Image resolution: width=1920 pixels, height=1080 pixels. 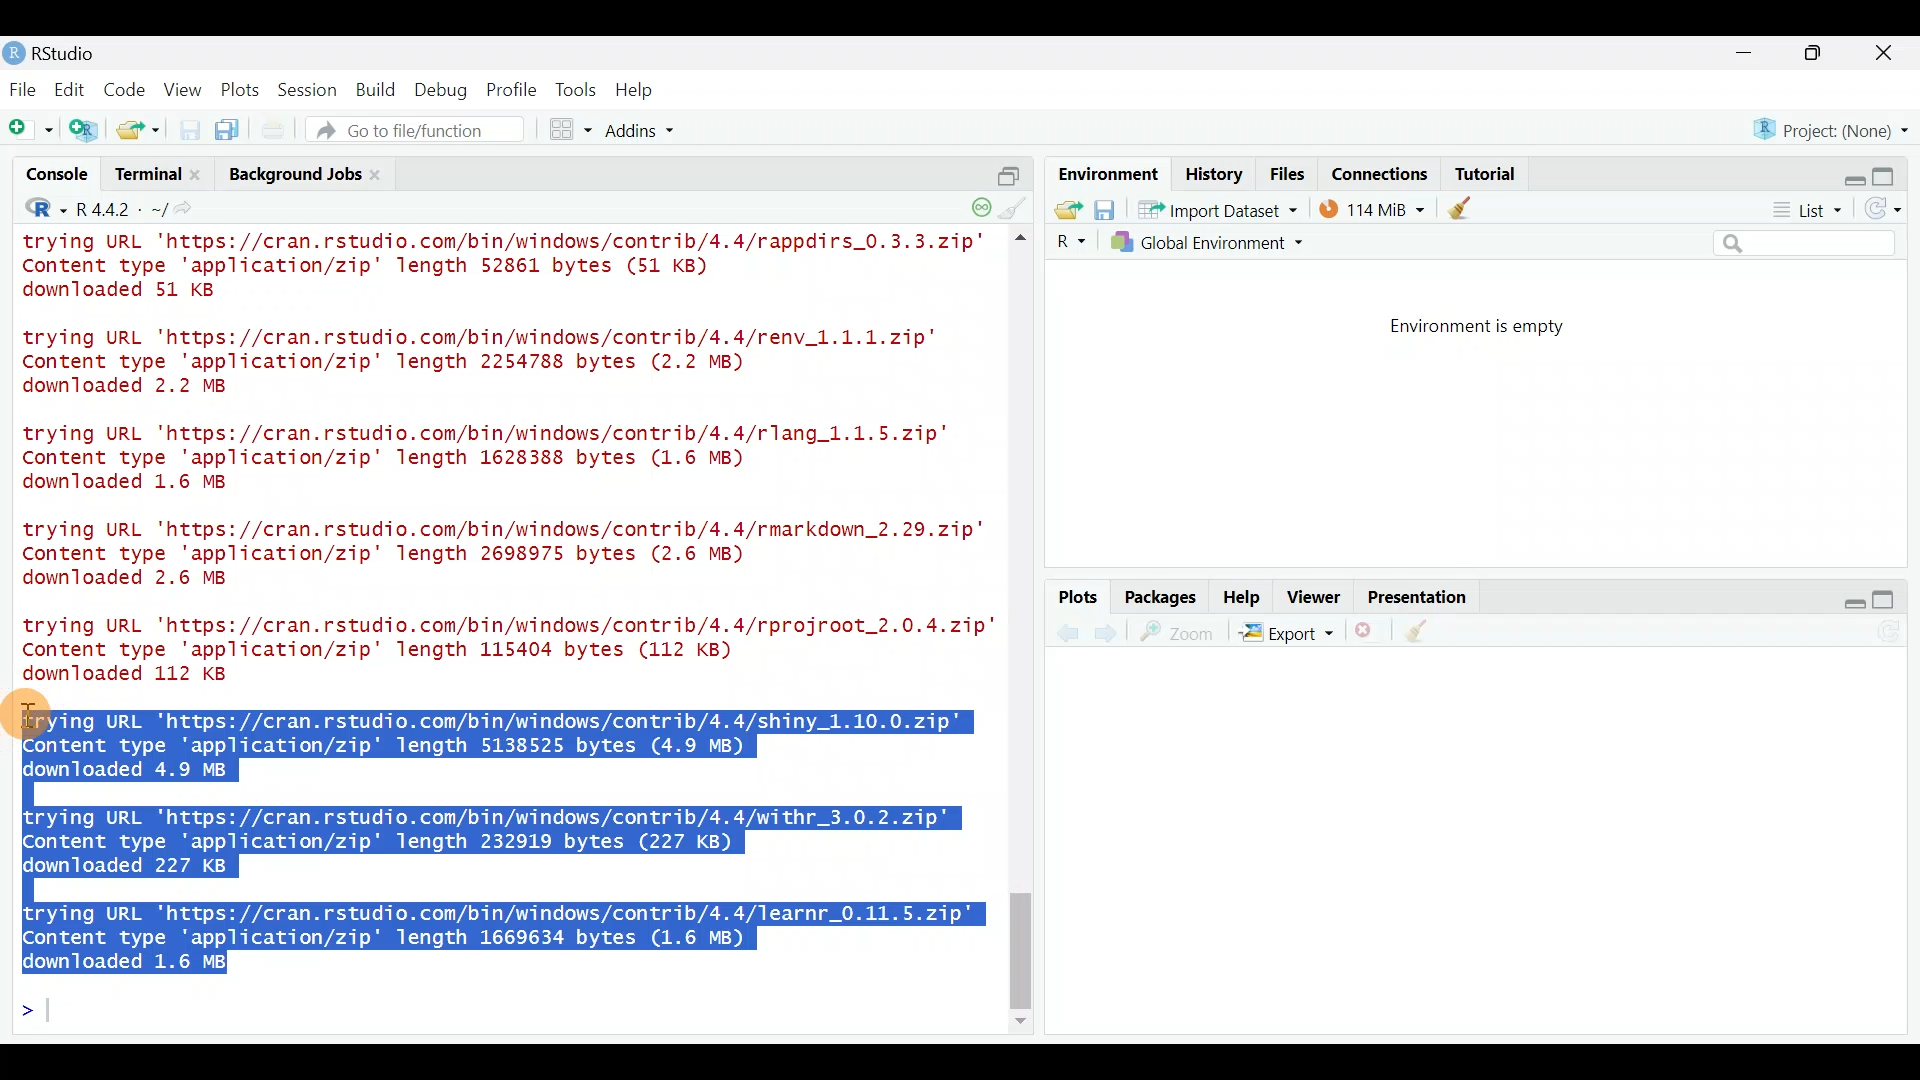 What do you see at coordinates (508, 557) in the screenshot?
I see `trying URL 'https://cran.rstudio.com/bin/windows/contrib/4.4/rmarkdown_2.29.zip"
Content type 'application/zip' length 2698975 bytes (2.6 MB)
downloaded 2.6 MB` at bounding box center [508, 557].